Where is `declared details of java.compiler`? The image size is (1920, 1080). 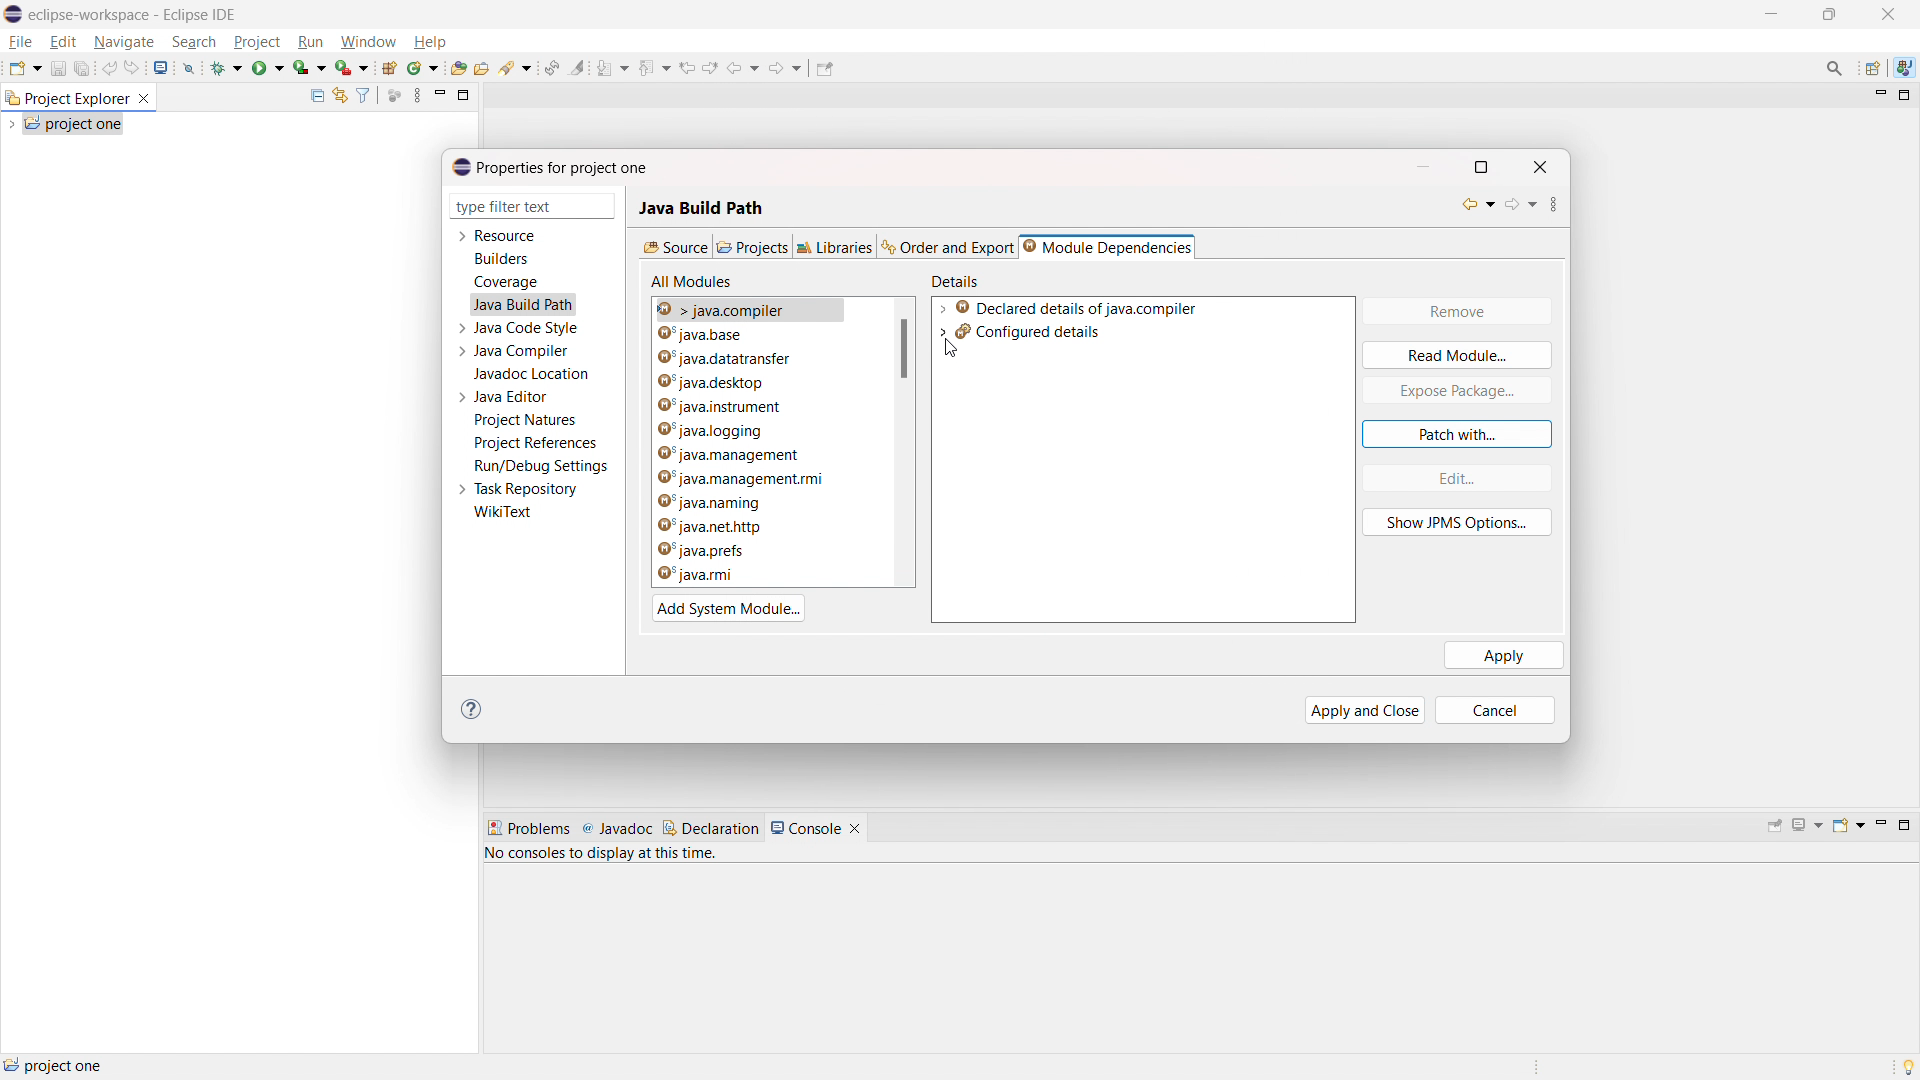 declared details of java.compiler is located at coordinates (1076, 308).